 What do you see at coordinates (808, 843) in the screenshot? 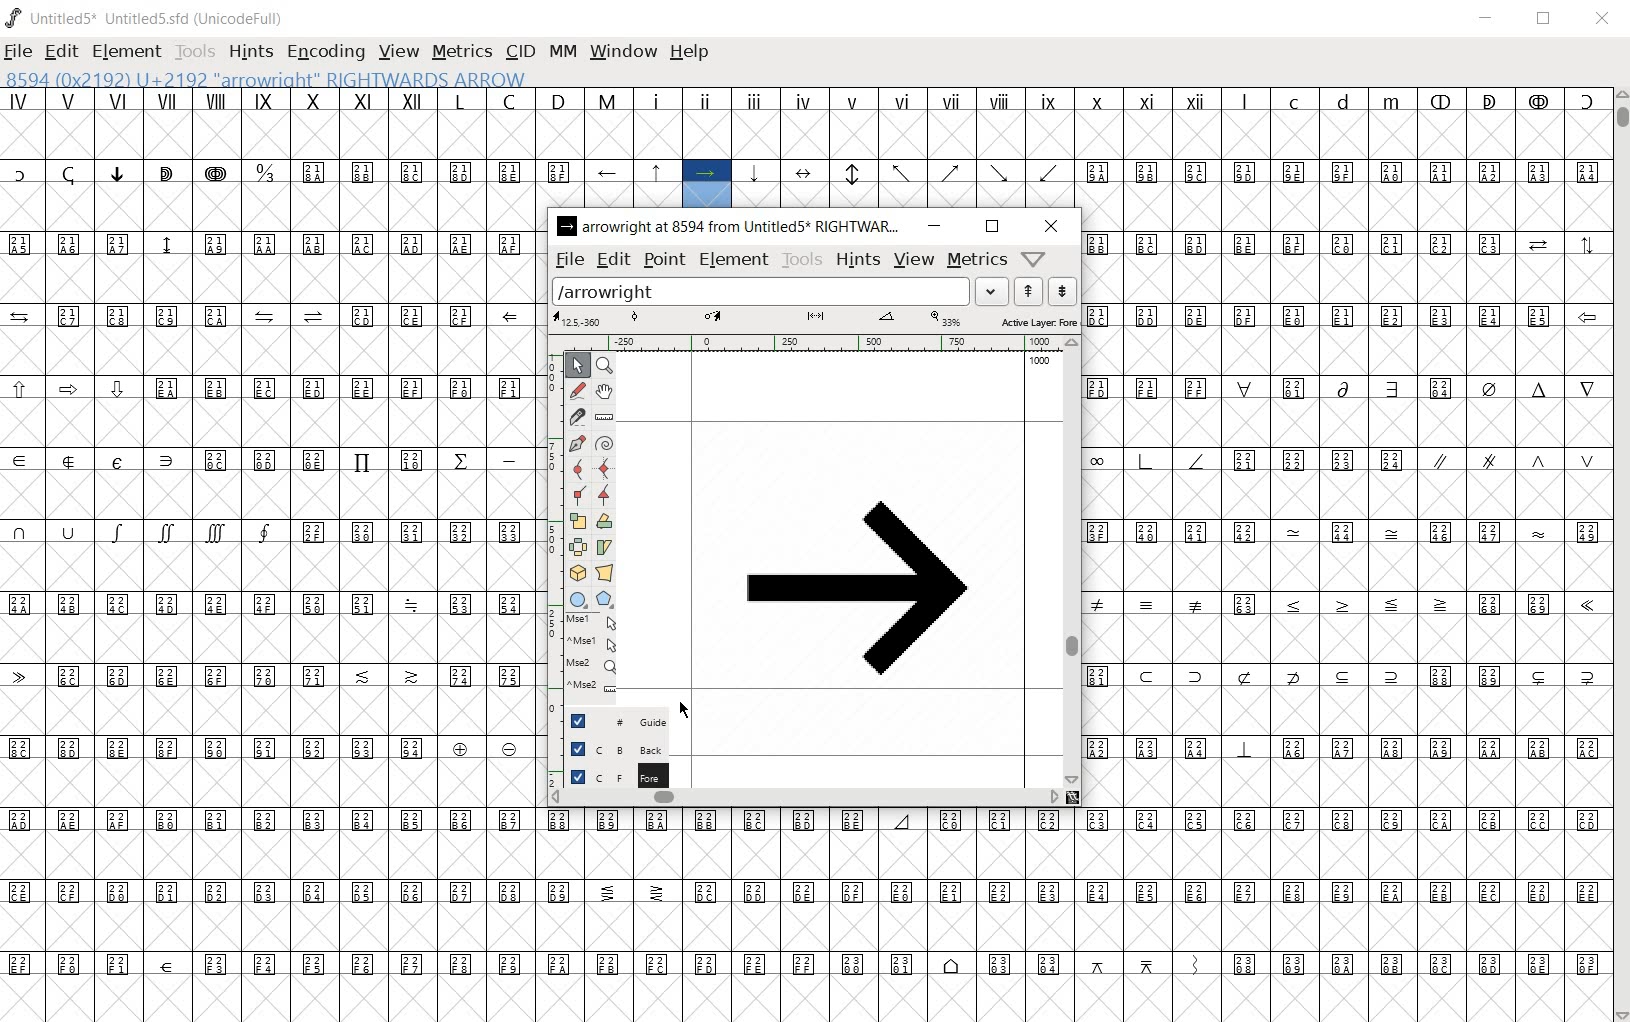
I see `gylph characters` at bounding box center [808, 843].